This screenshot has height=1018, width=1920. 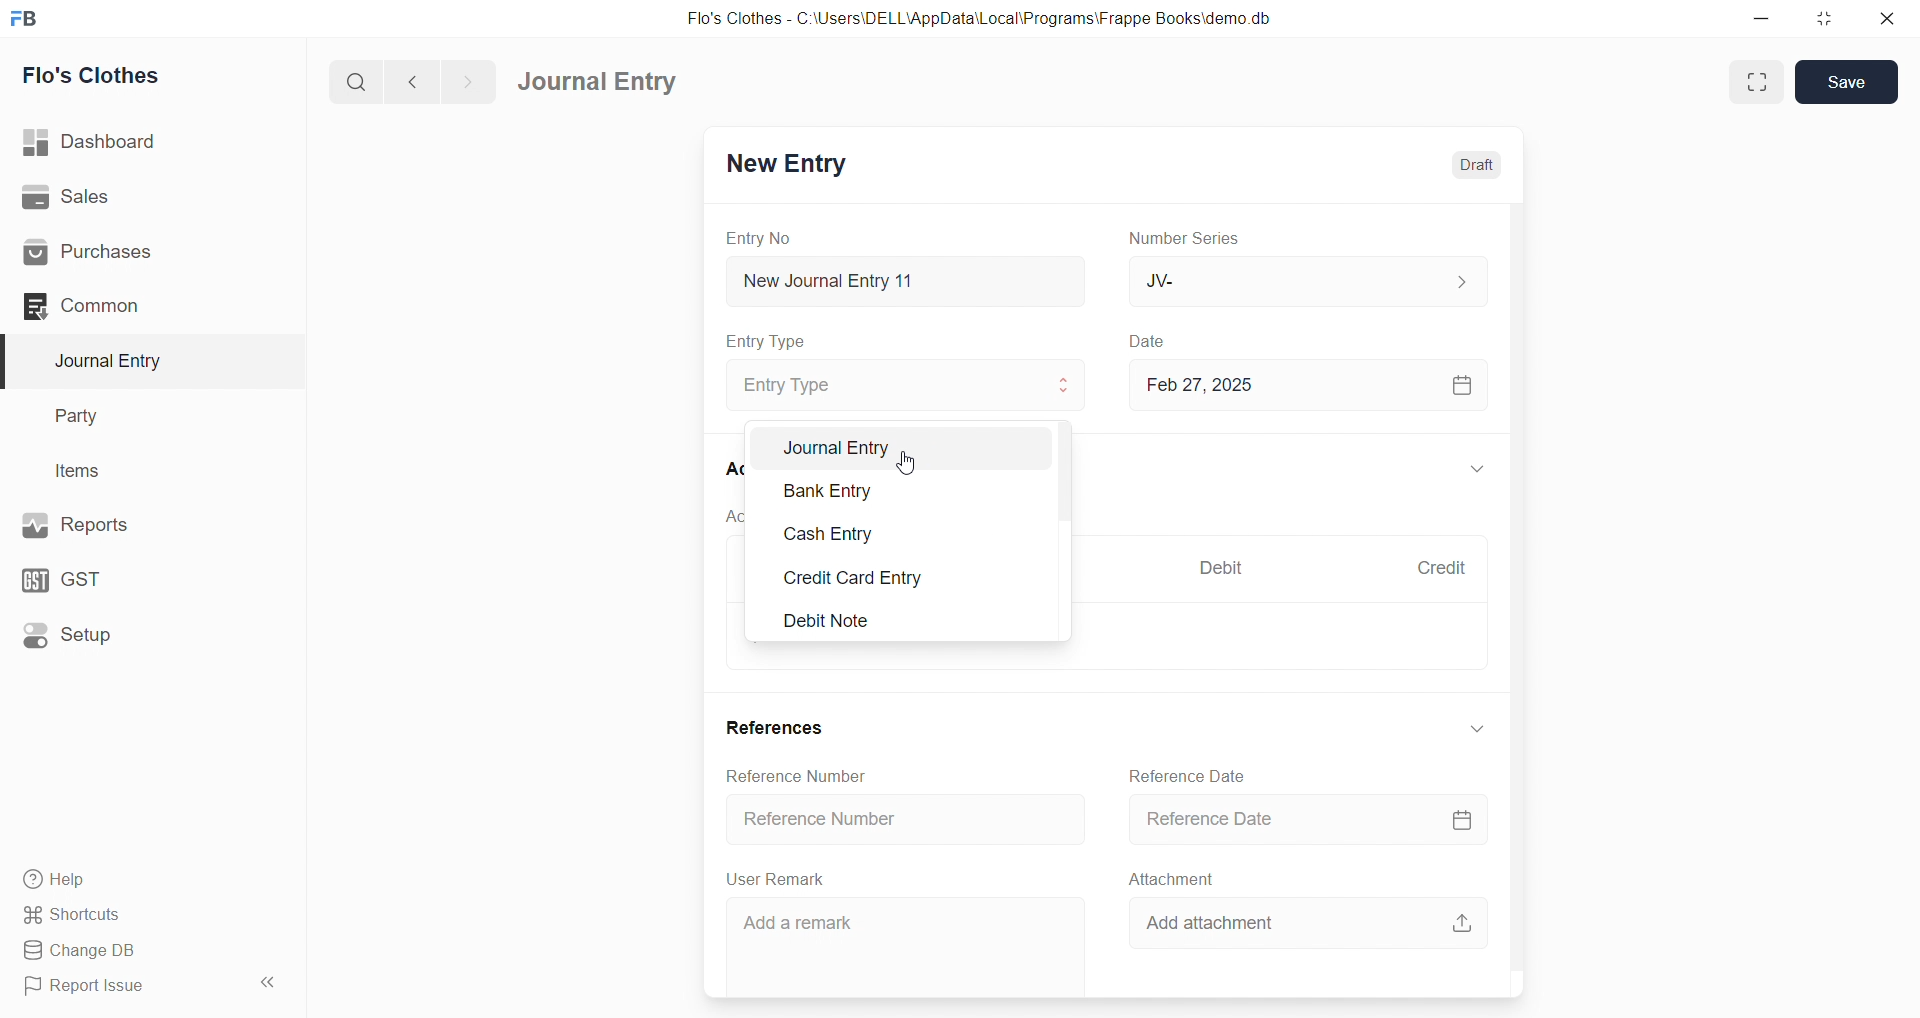 I want to click on Journal Entry i, so click(x=893, y=449).